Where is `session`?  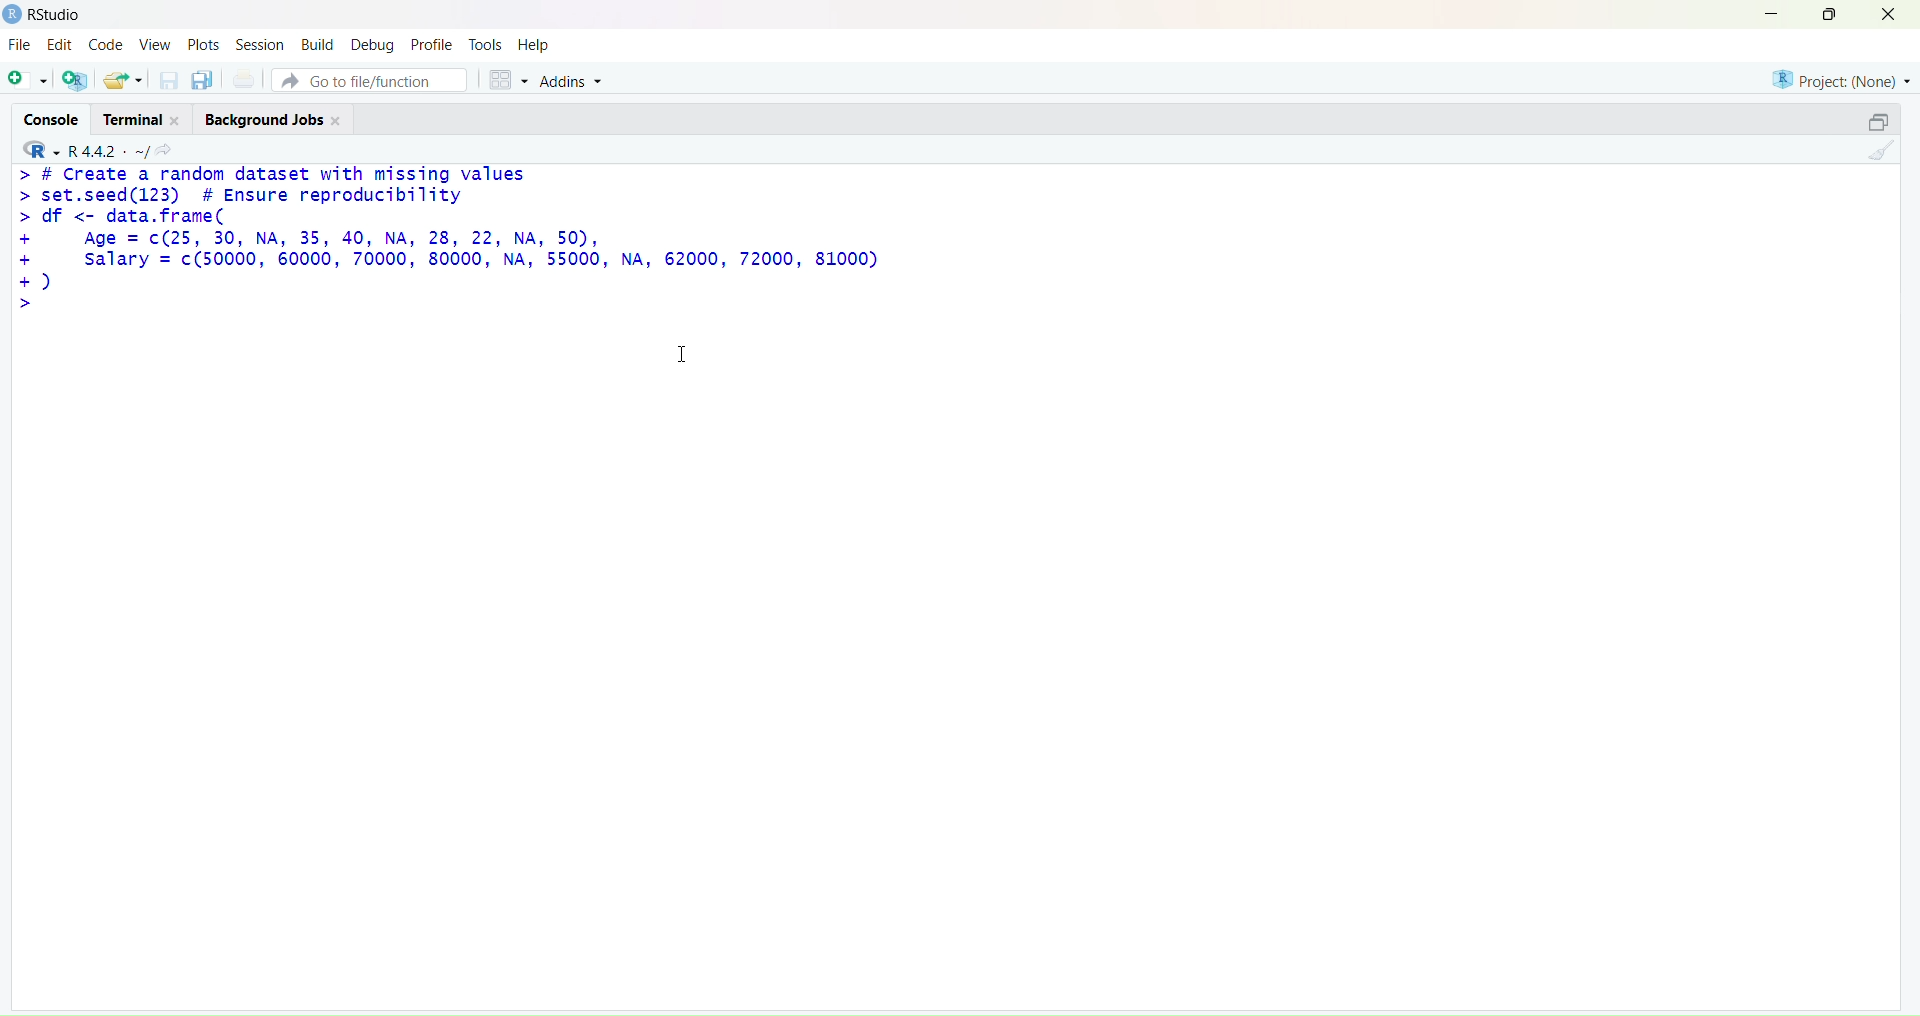
session is located at coordinates (261, 46).